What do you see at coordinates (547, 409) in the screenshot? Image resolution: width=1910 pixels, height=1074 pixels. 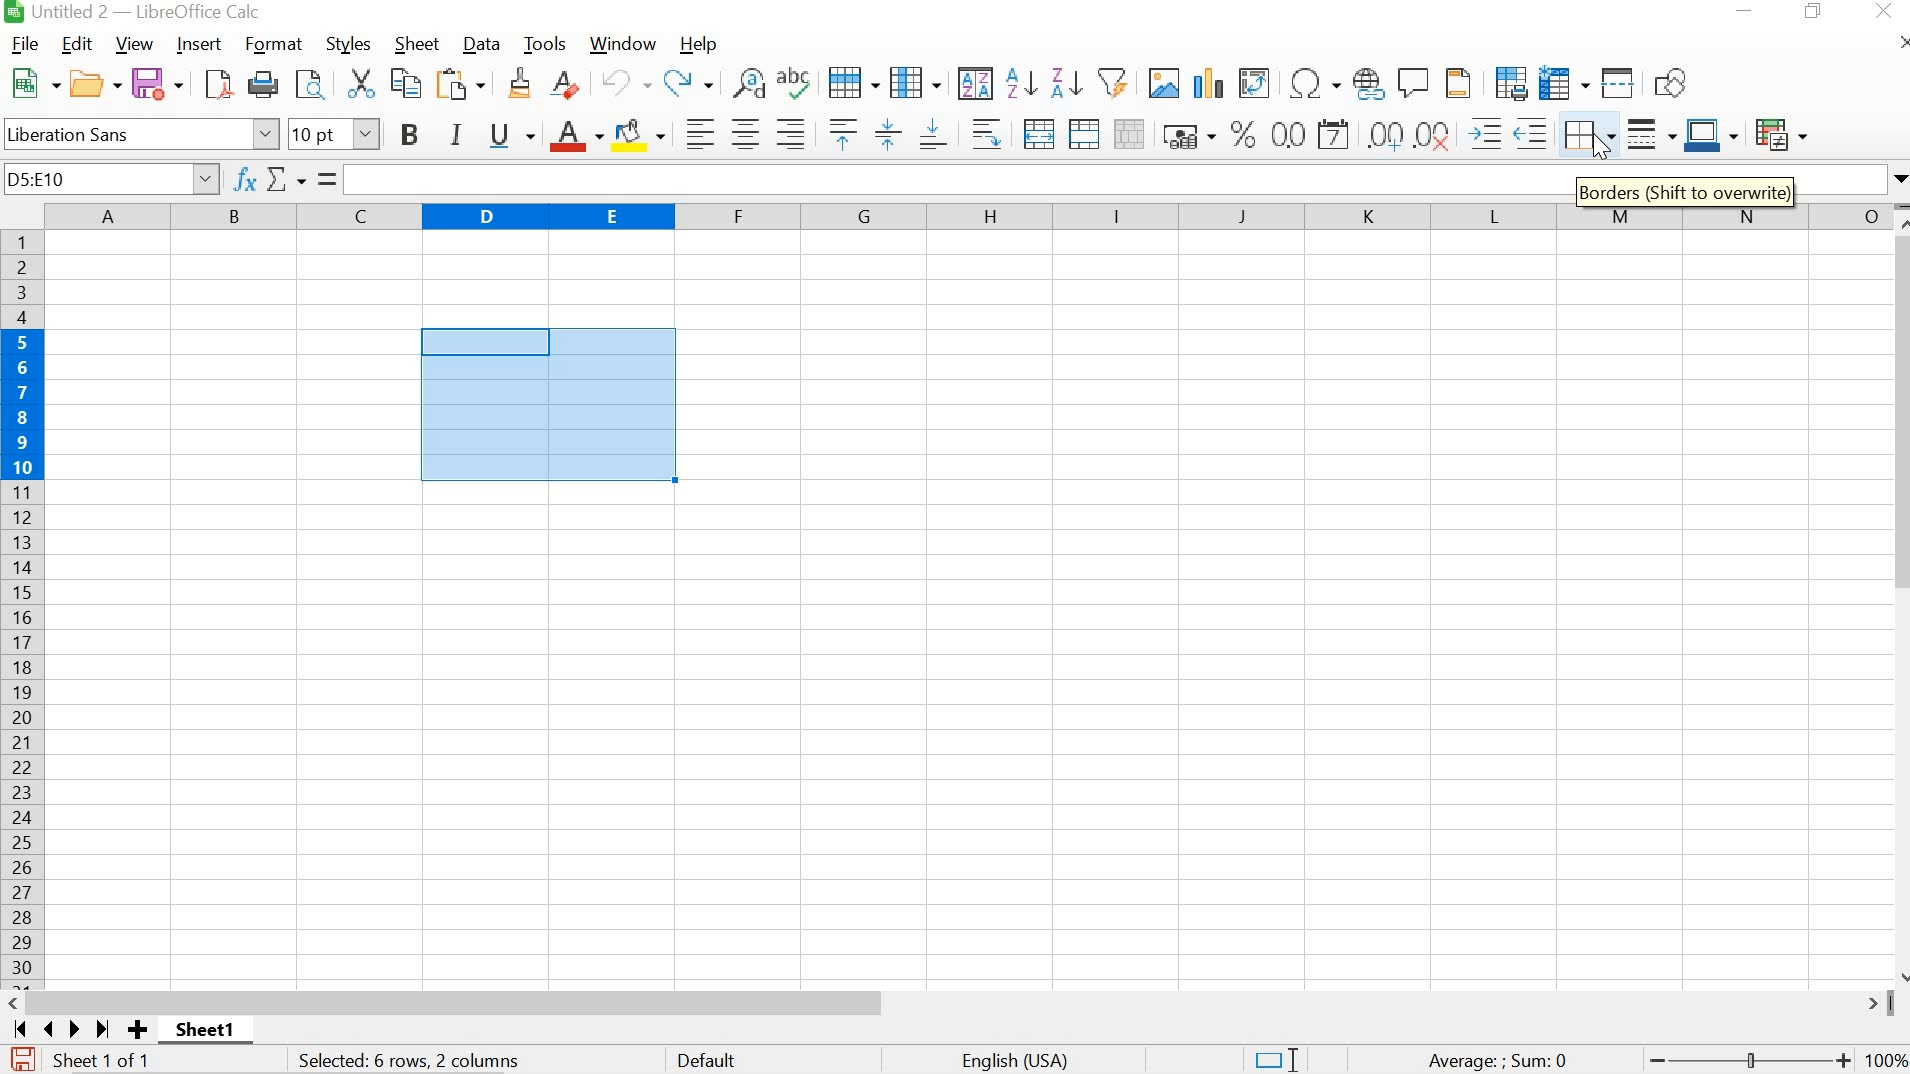 I see `selected cells` at bounding box center [547, 409].